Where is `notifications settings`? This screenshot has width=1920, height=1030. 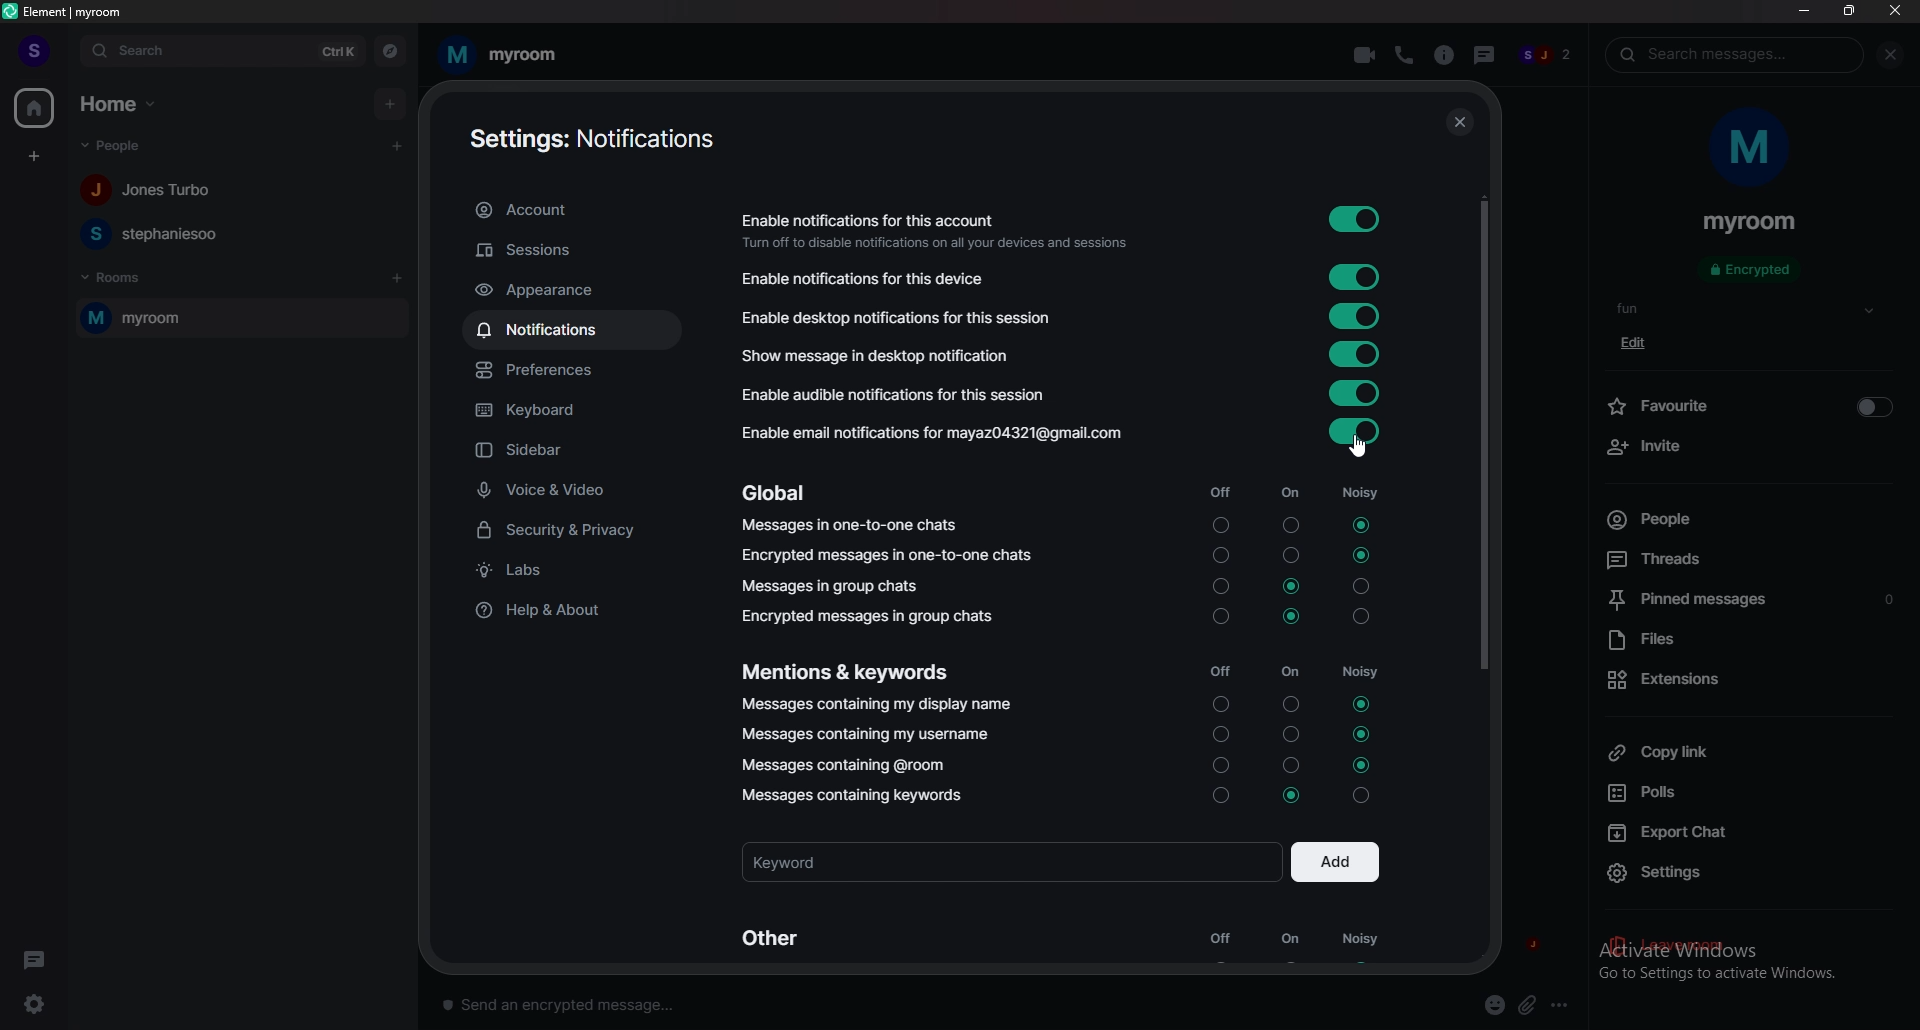 notifications settings is located at coordinates (596, 137).